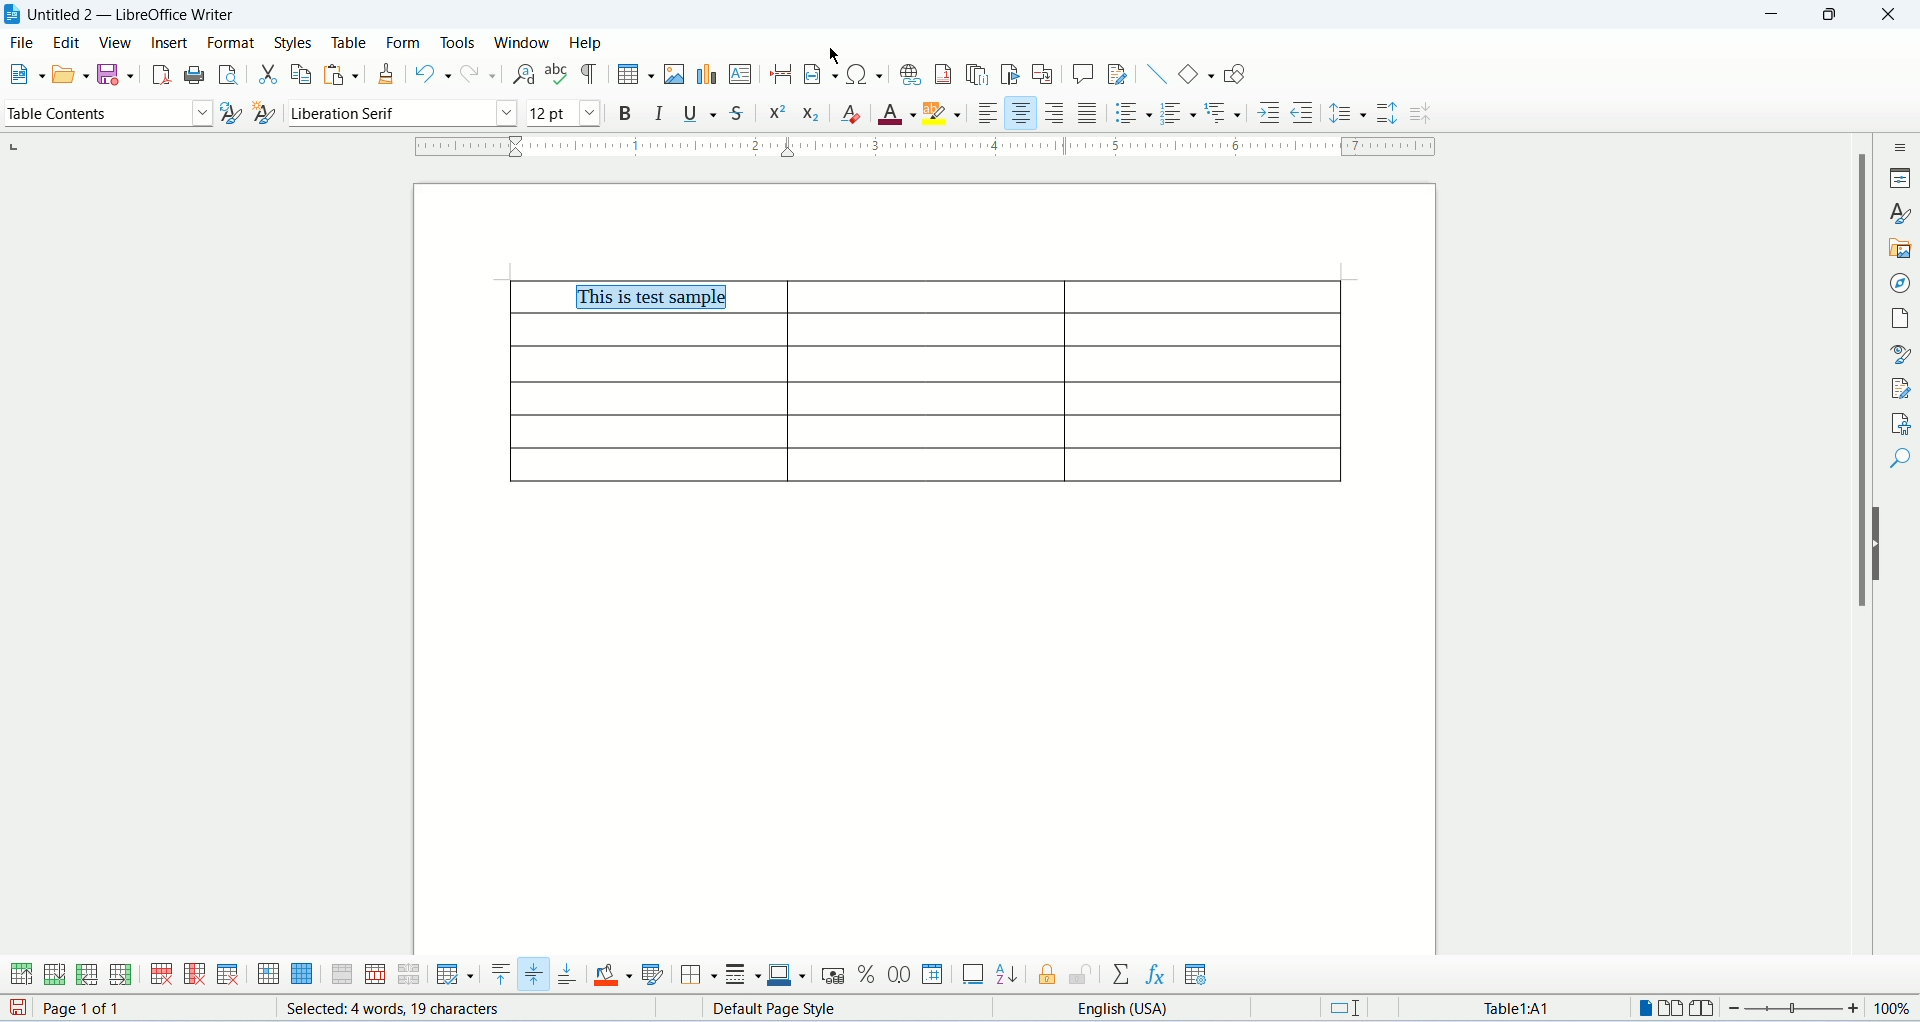  Describe the element at coordinates (923, 402) in the screenshot. I see `table` at that location.